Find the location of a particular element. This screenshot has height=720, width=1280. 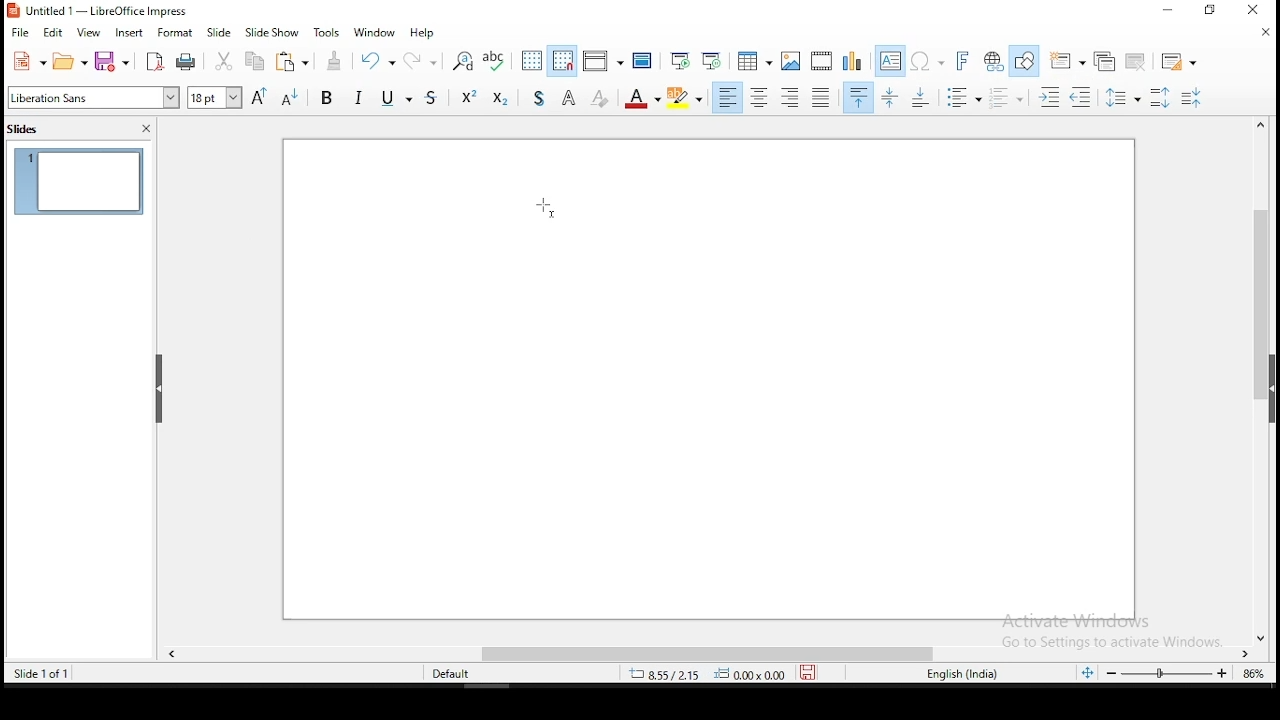

tables is located at coordinates (756, 61).